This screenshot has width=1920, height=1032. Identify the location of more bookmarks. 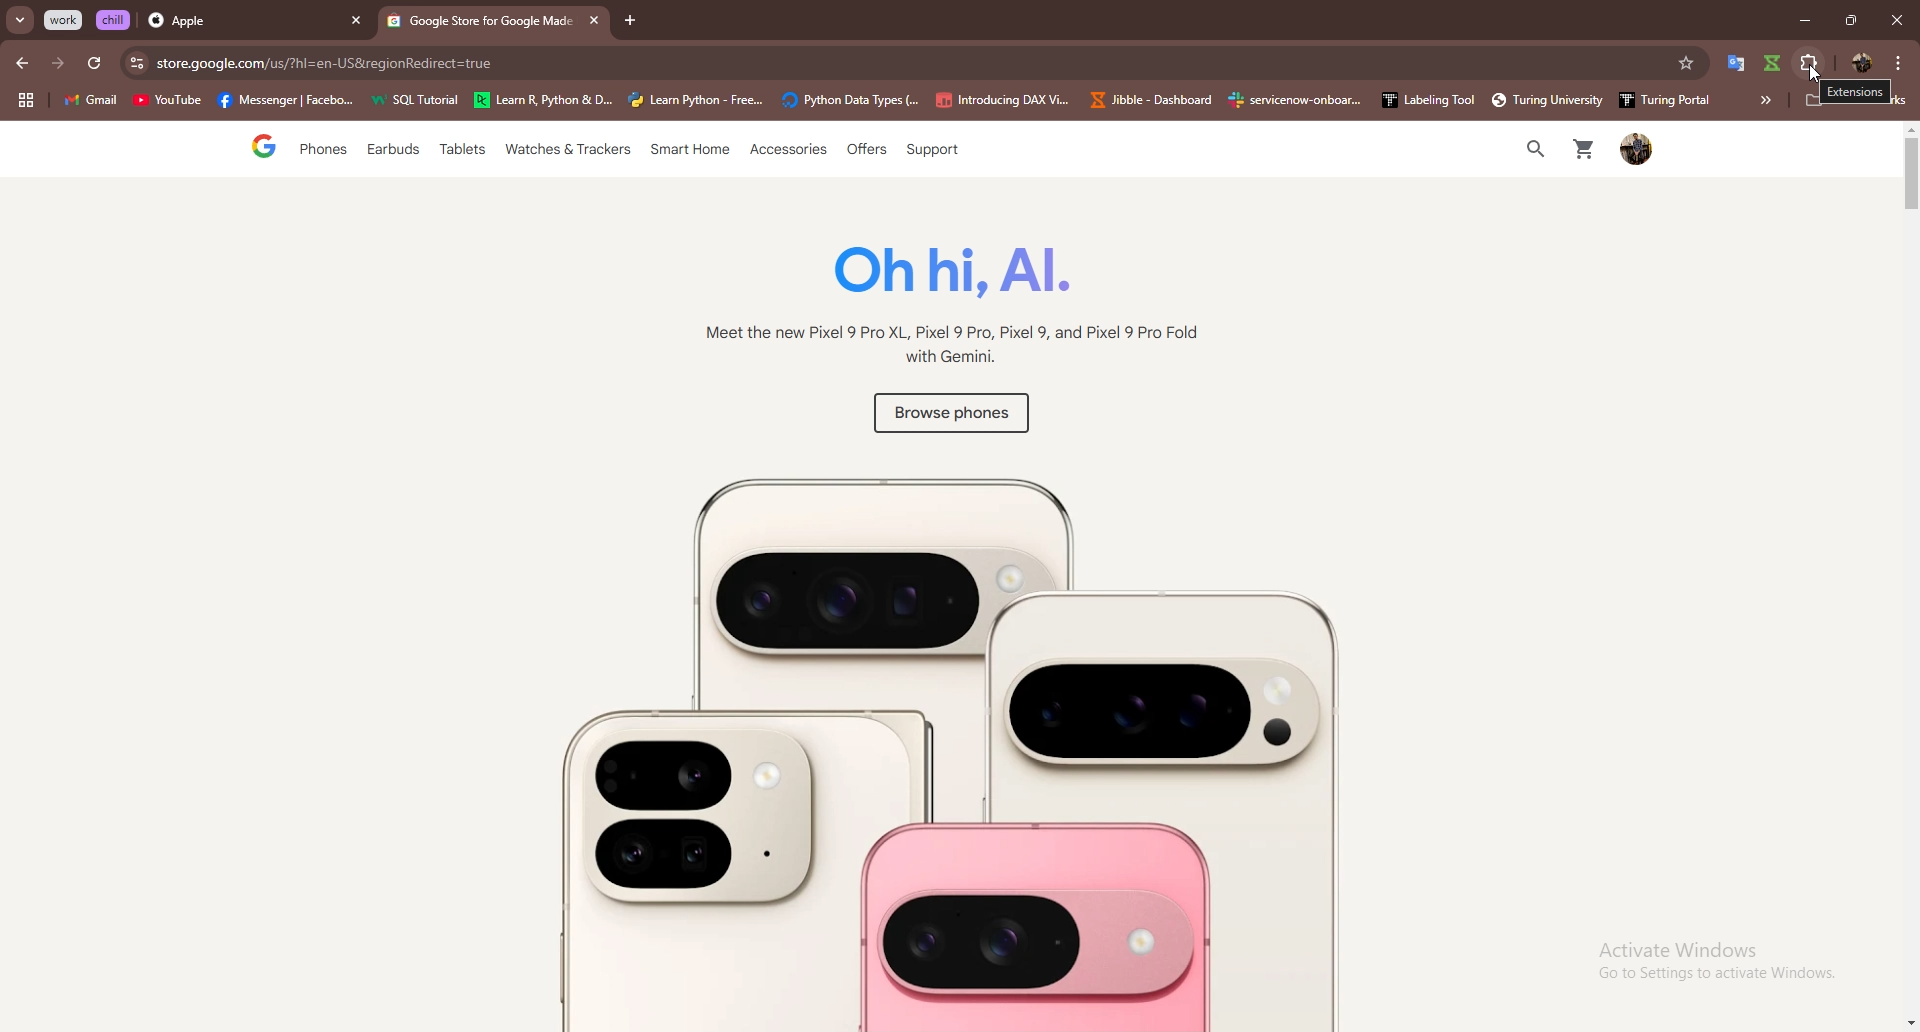
(1765, 100).